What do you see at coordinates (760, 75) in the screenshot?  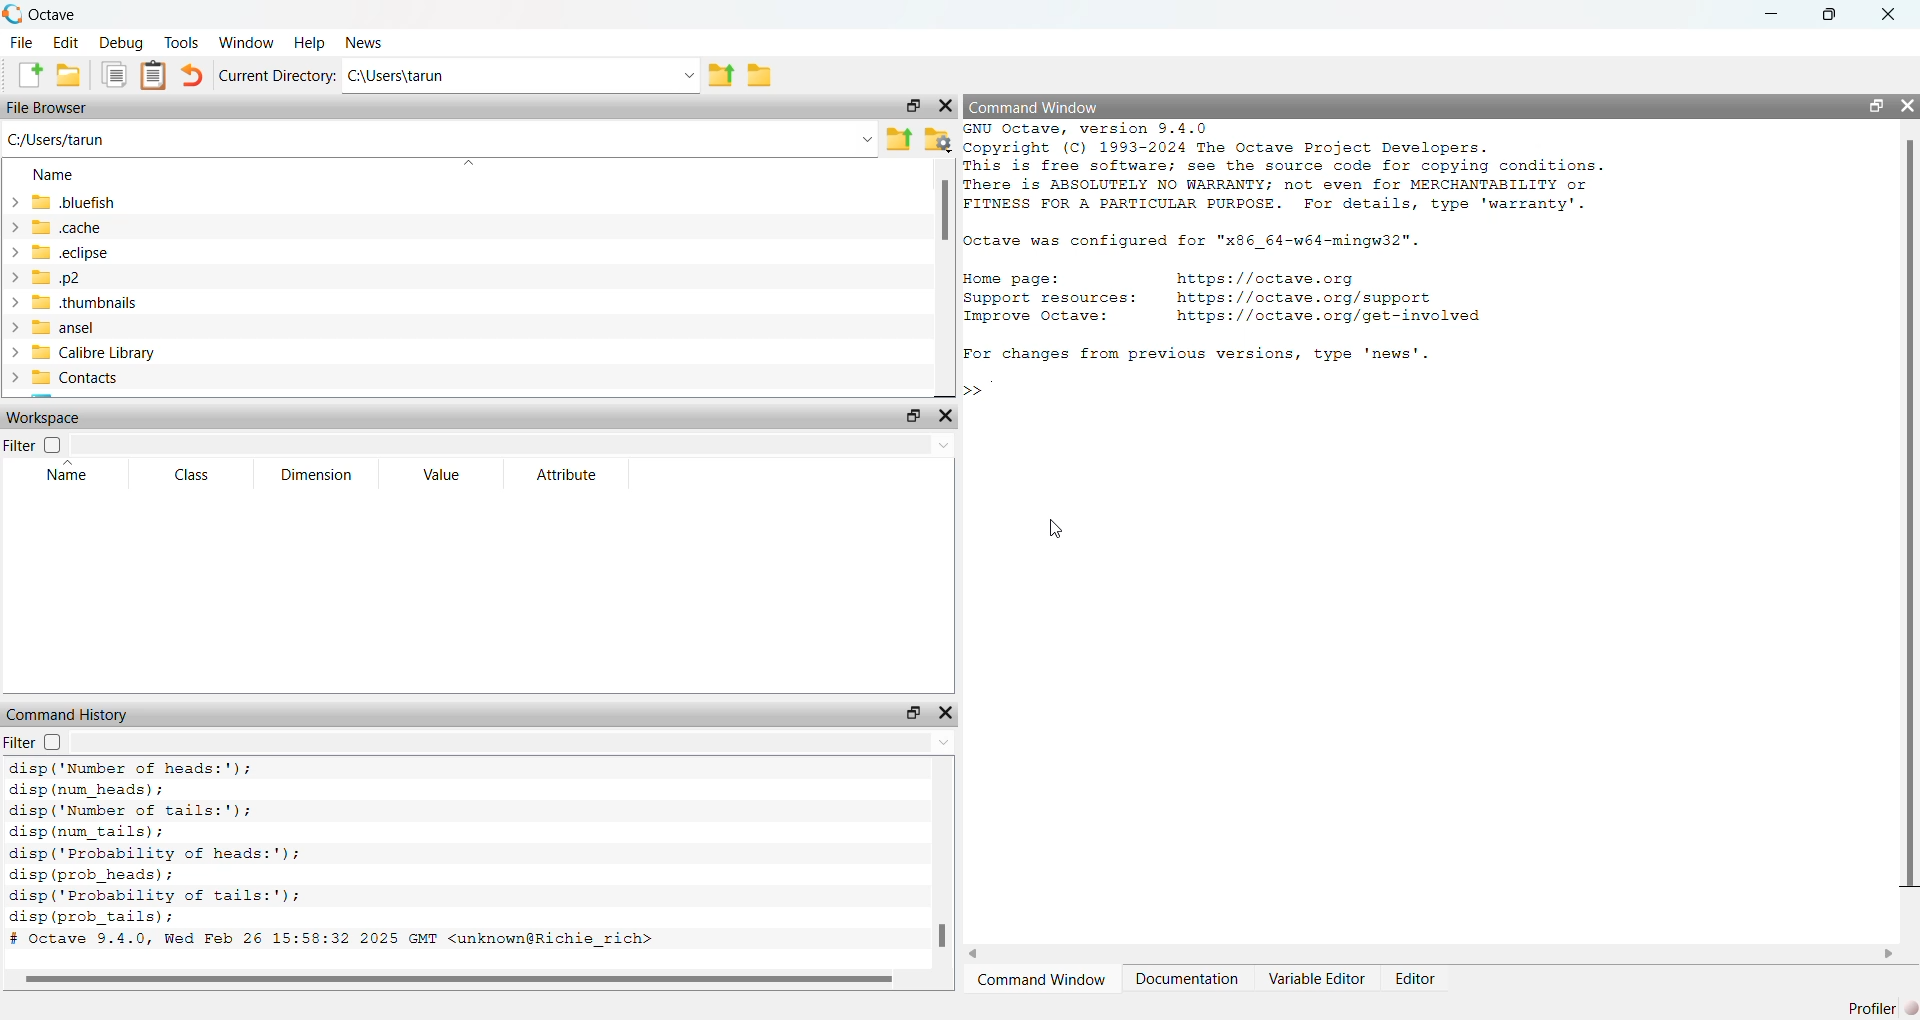 I see `Browse Directions` at bounding box center [760, 75].